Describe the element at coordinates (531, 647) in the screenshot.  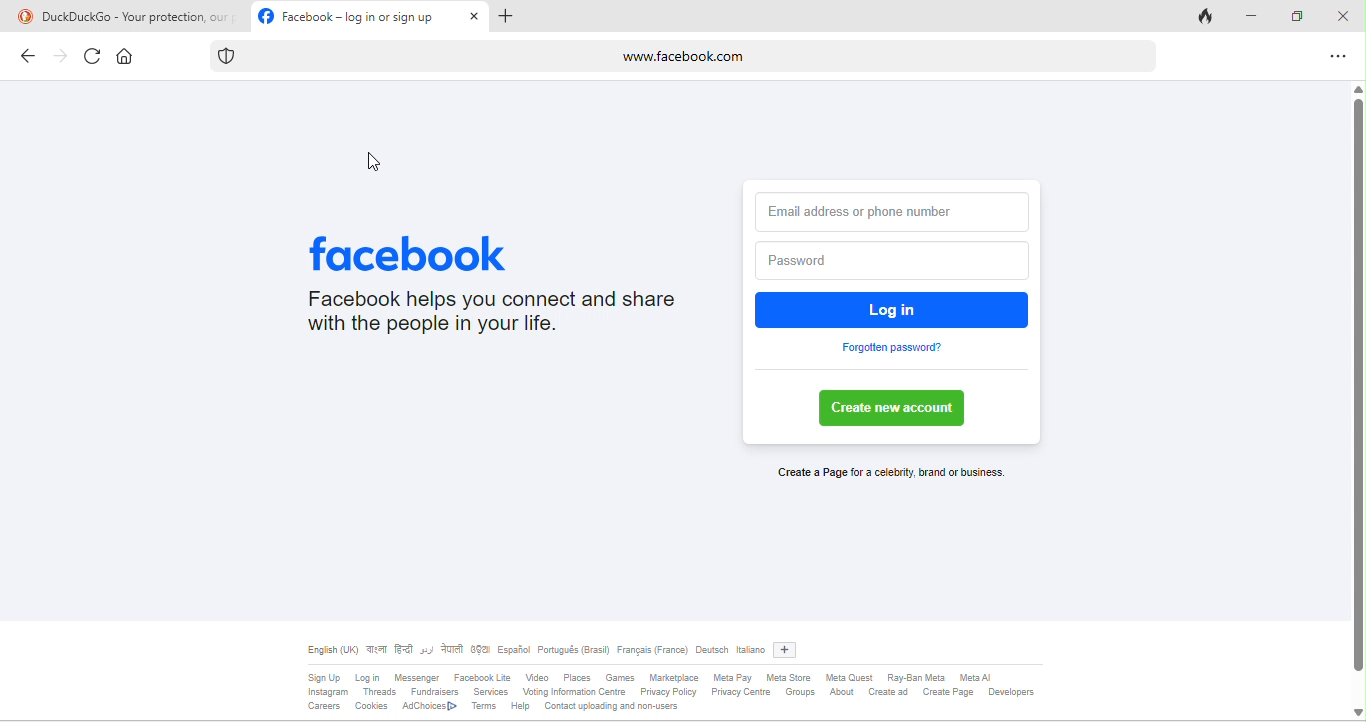
I see `different type of language` at that location.